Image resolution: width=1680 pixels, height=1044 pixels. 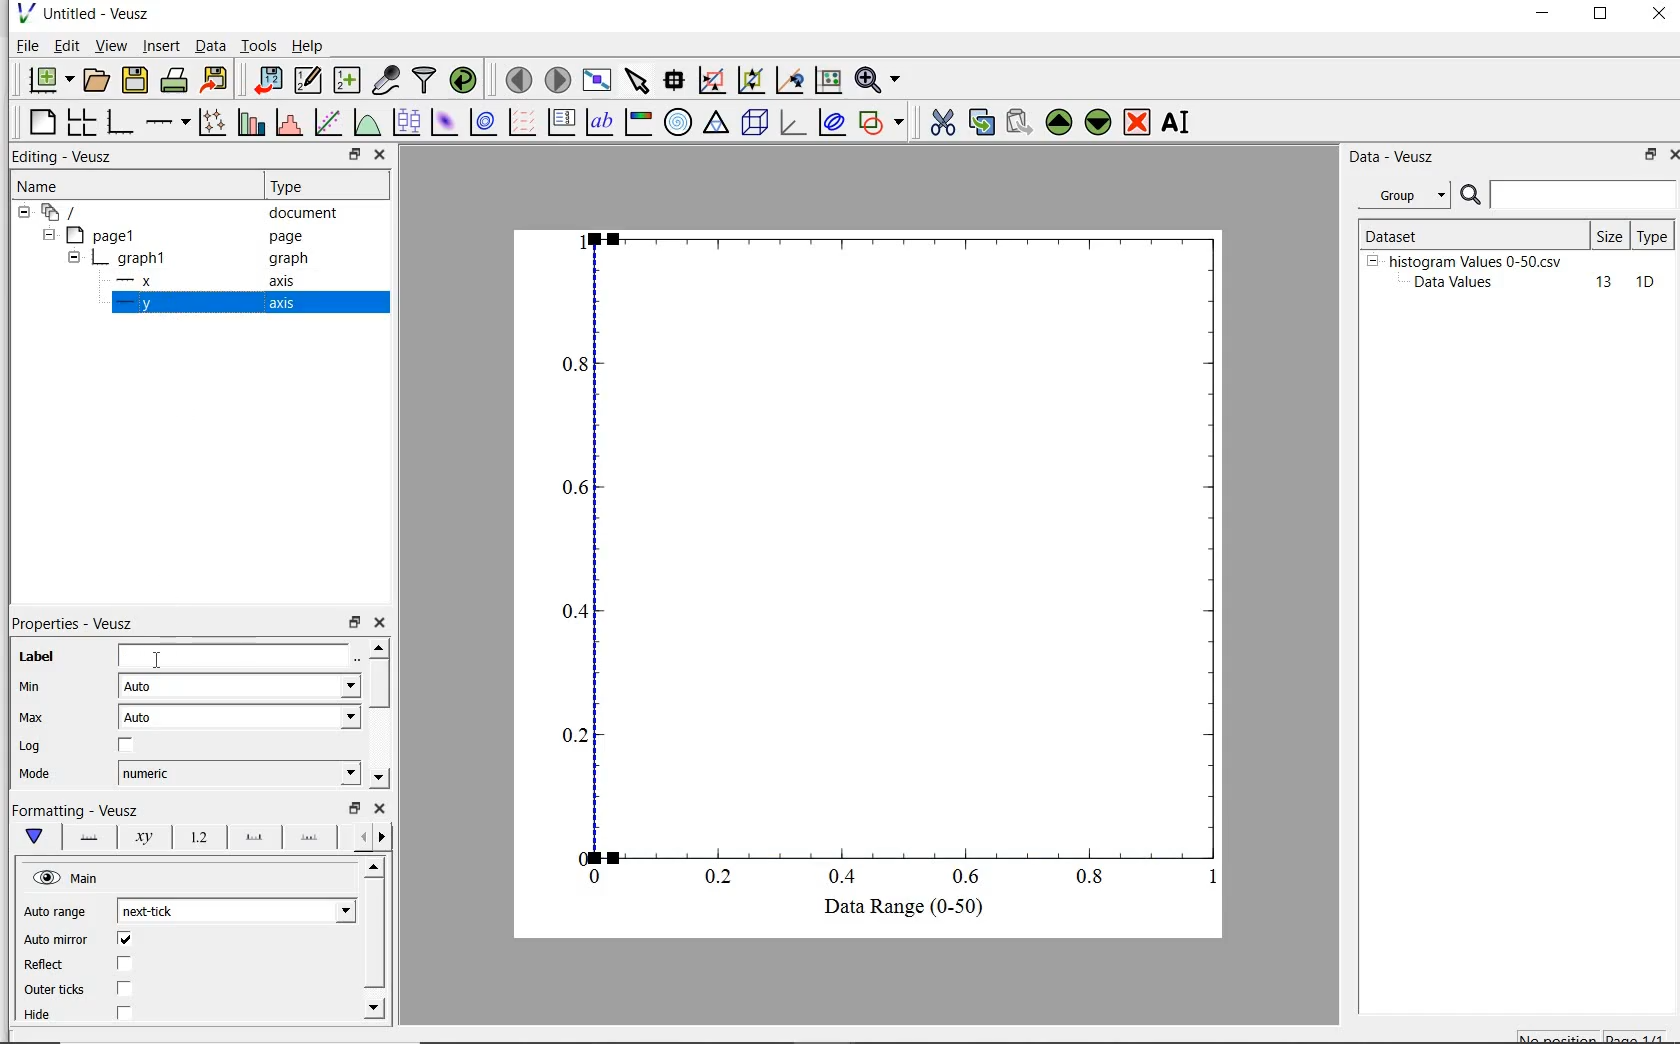 I want to click on click to recenter graph axes, so click(x=827, y=81).